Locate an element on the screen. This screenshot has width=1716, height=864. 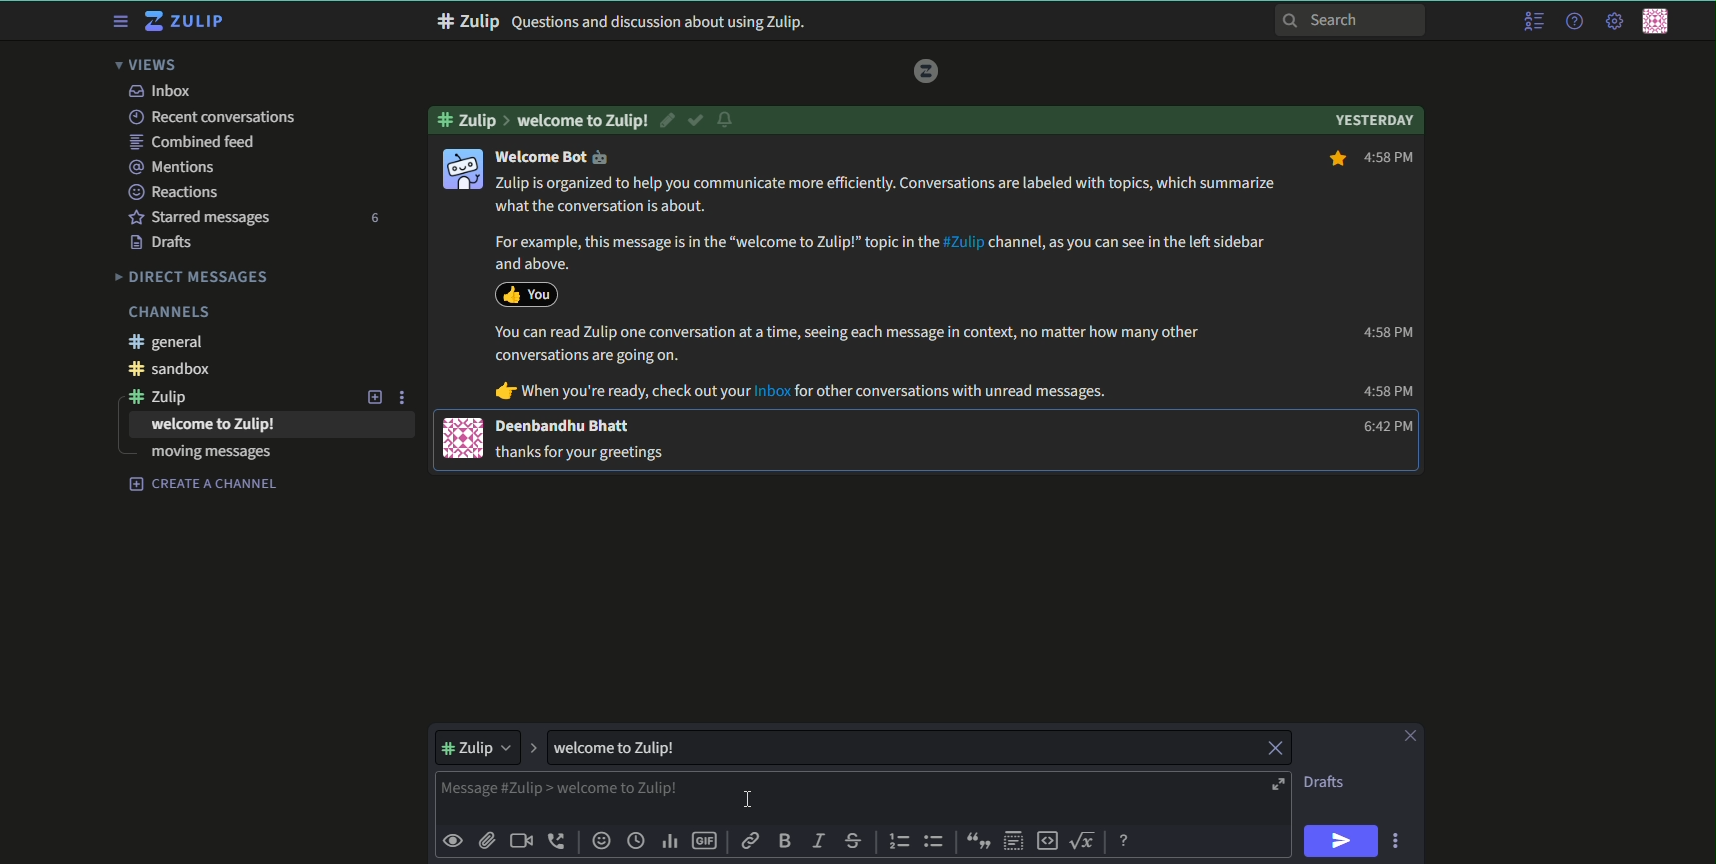
notification is located at coordinates (728, 121).